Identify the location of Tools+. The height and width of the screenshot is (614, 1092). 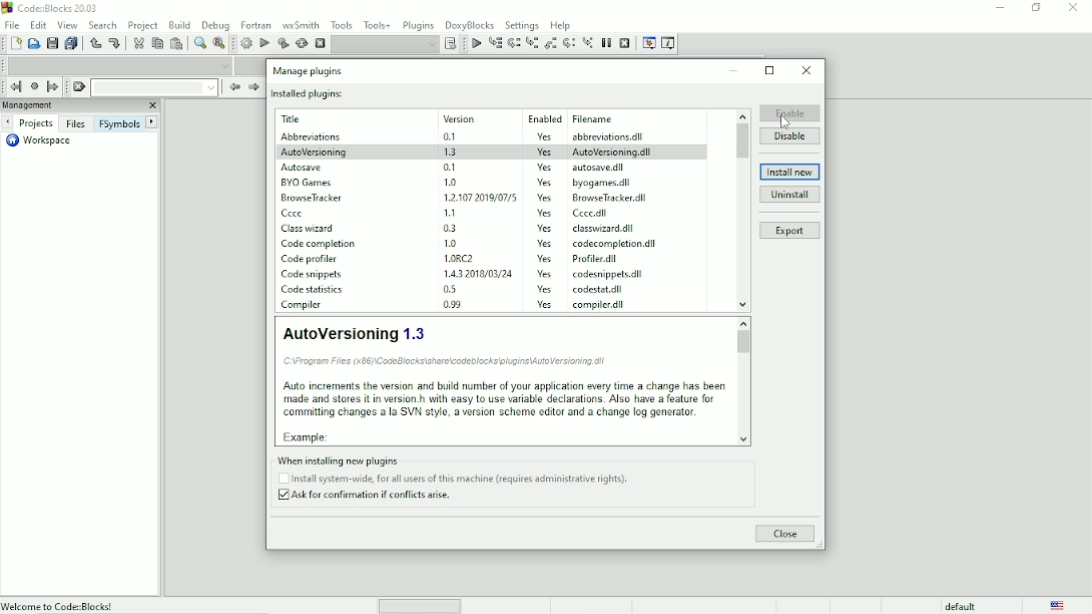
(377, 25).